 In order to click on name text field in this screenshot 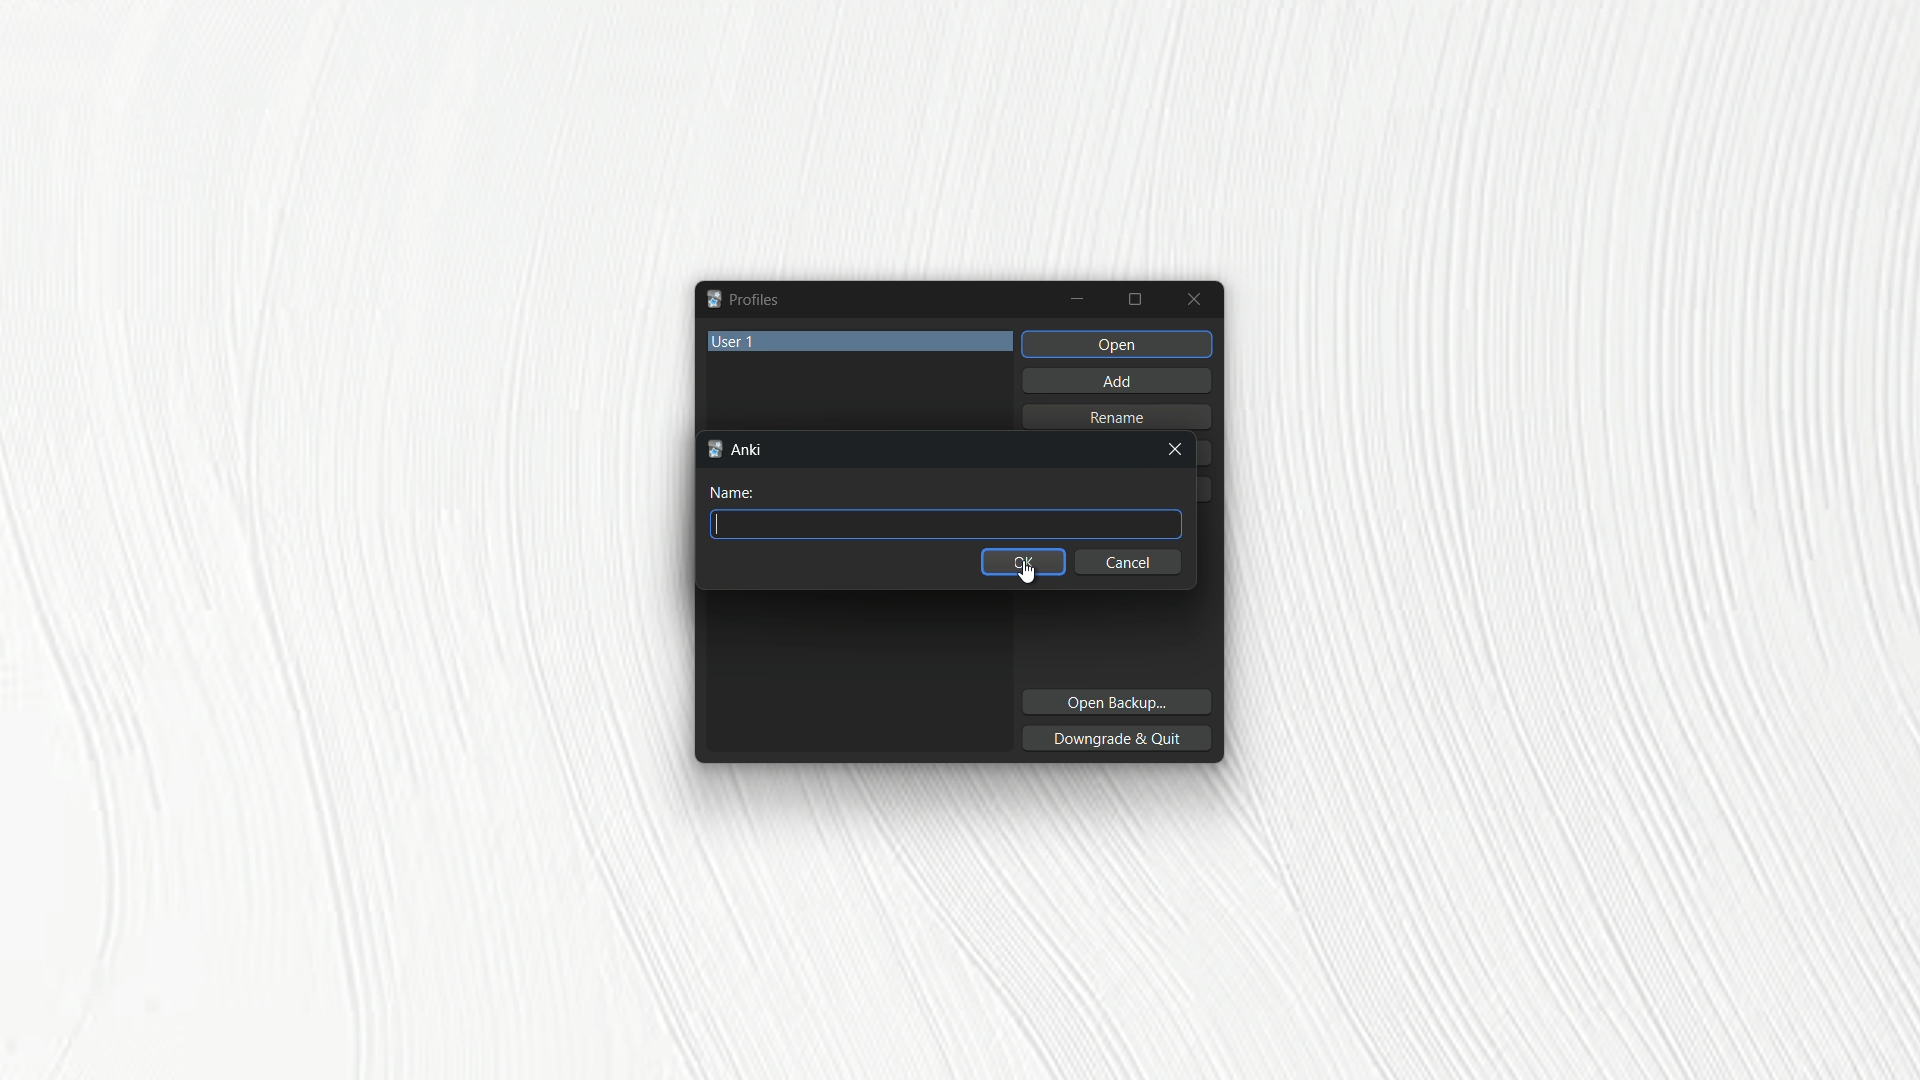, I will do `click(947, 524)`.